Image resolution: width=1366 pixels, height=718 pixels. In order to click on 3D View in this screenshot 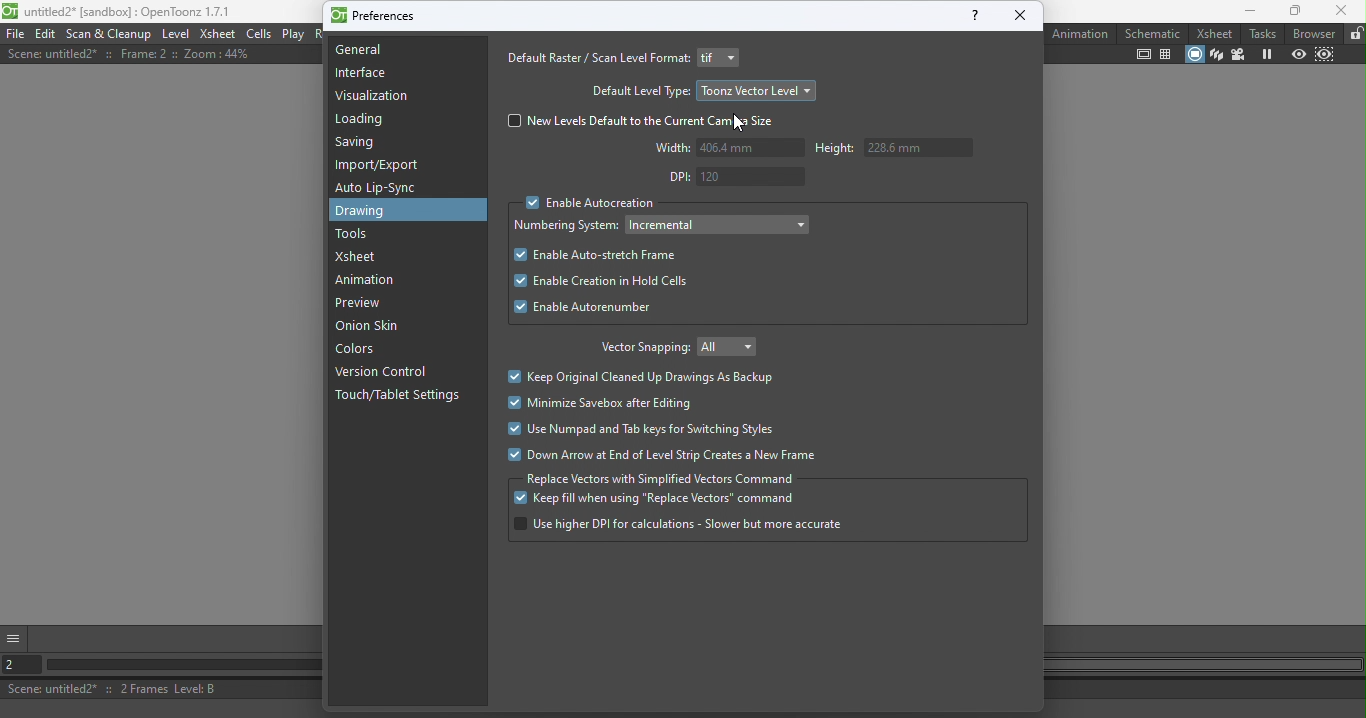, I will do `click(1215, 55)`.